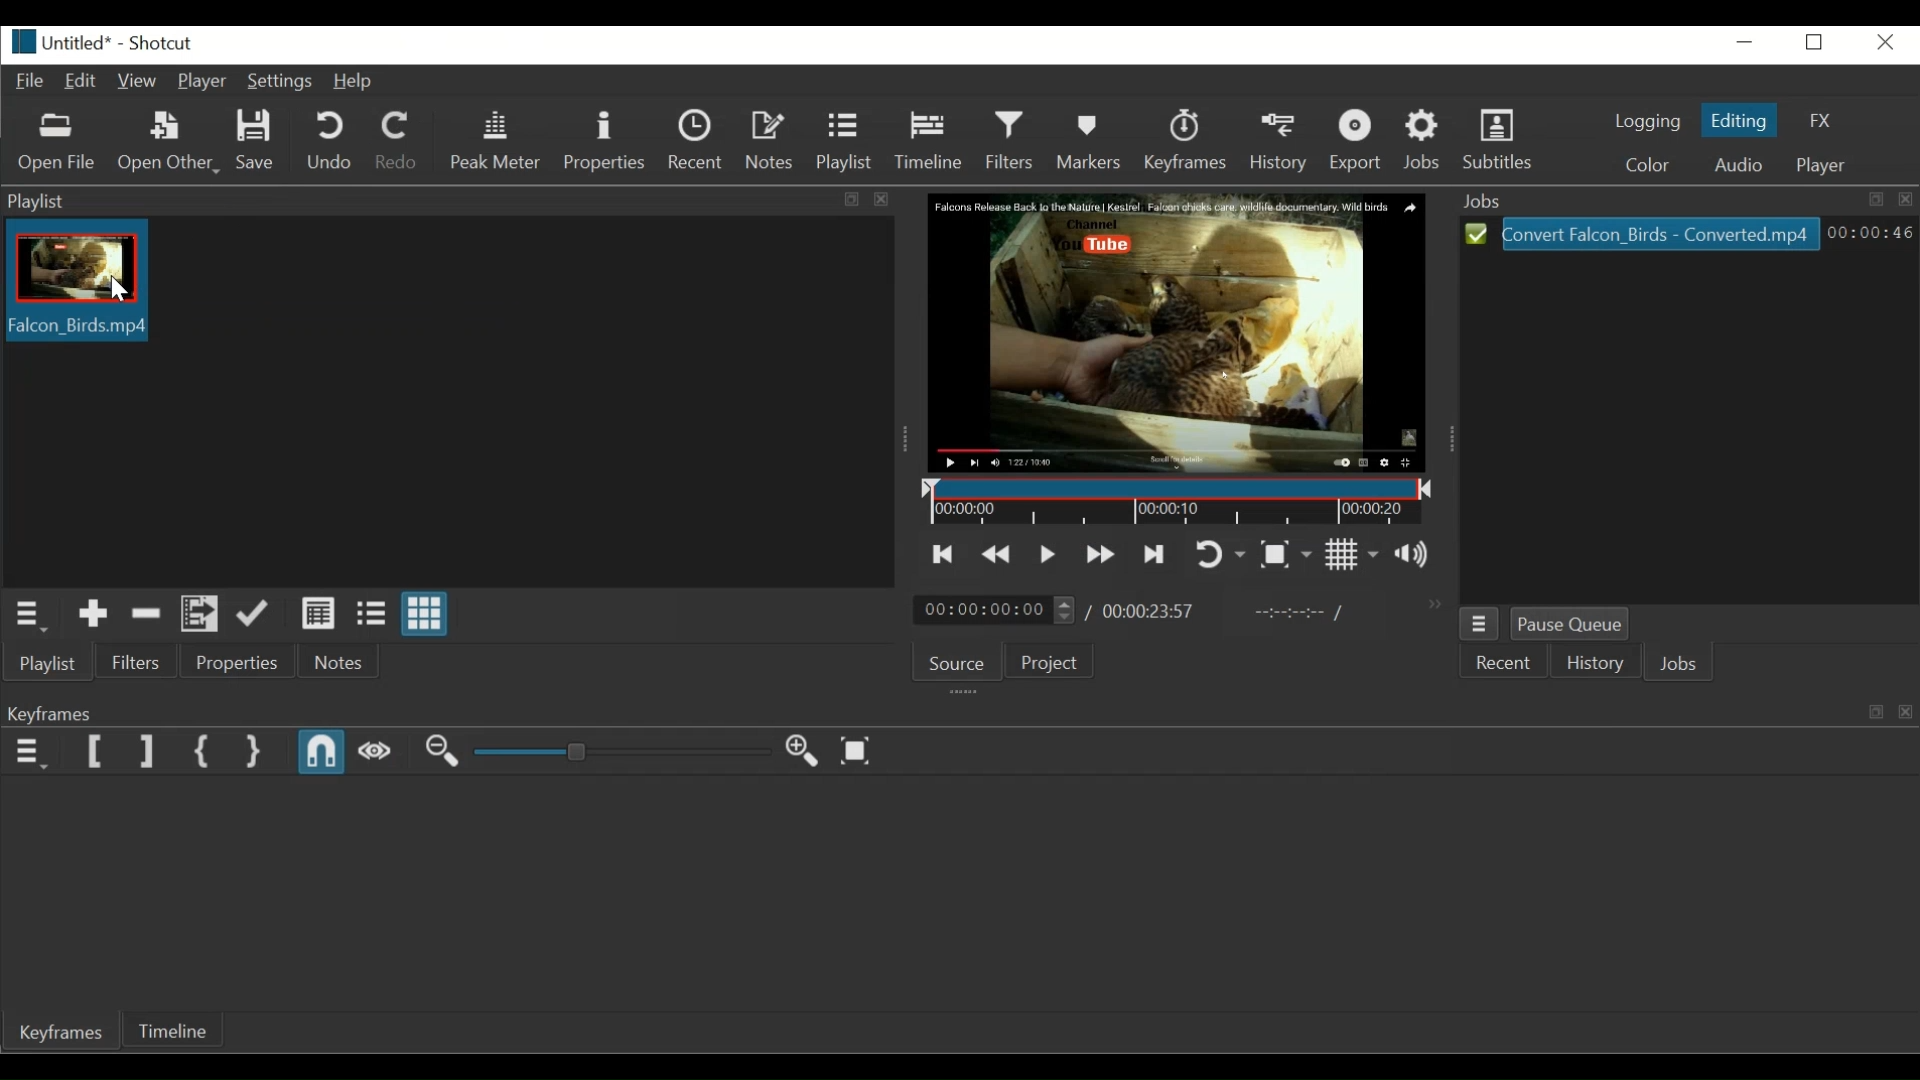 This screenshot has width=1920, height=1080. I want to click on Add files to the playlist, so click(201, 616).